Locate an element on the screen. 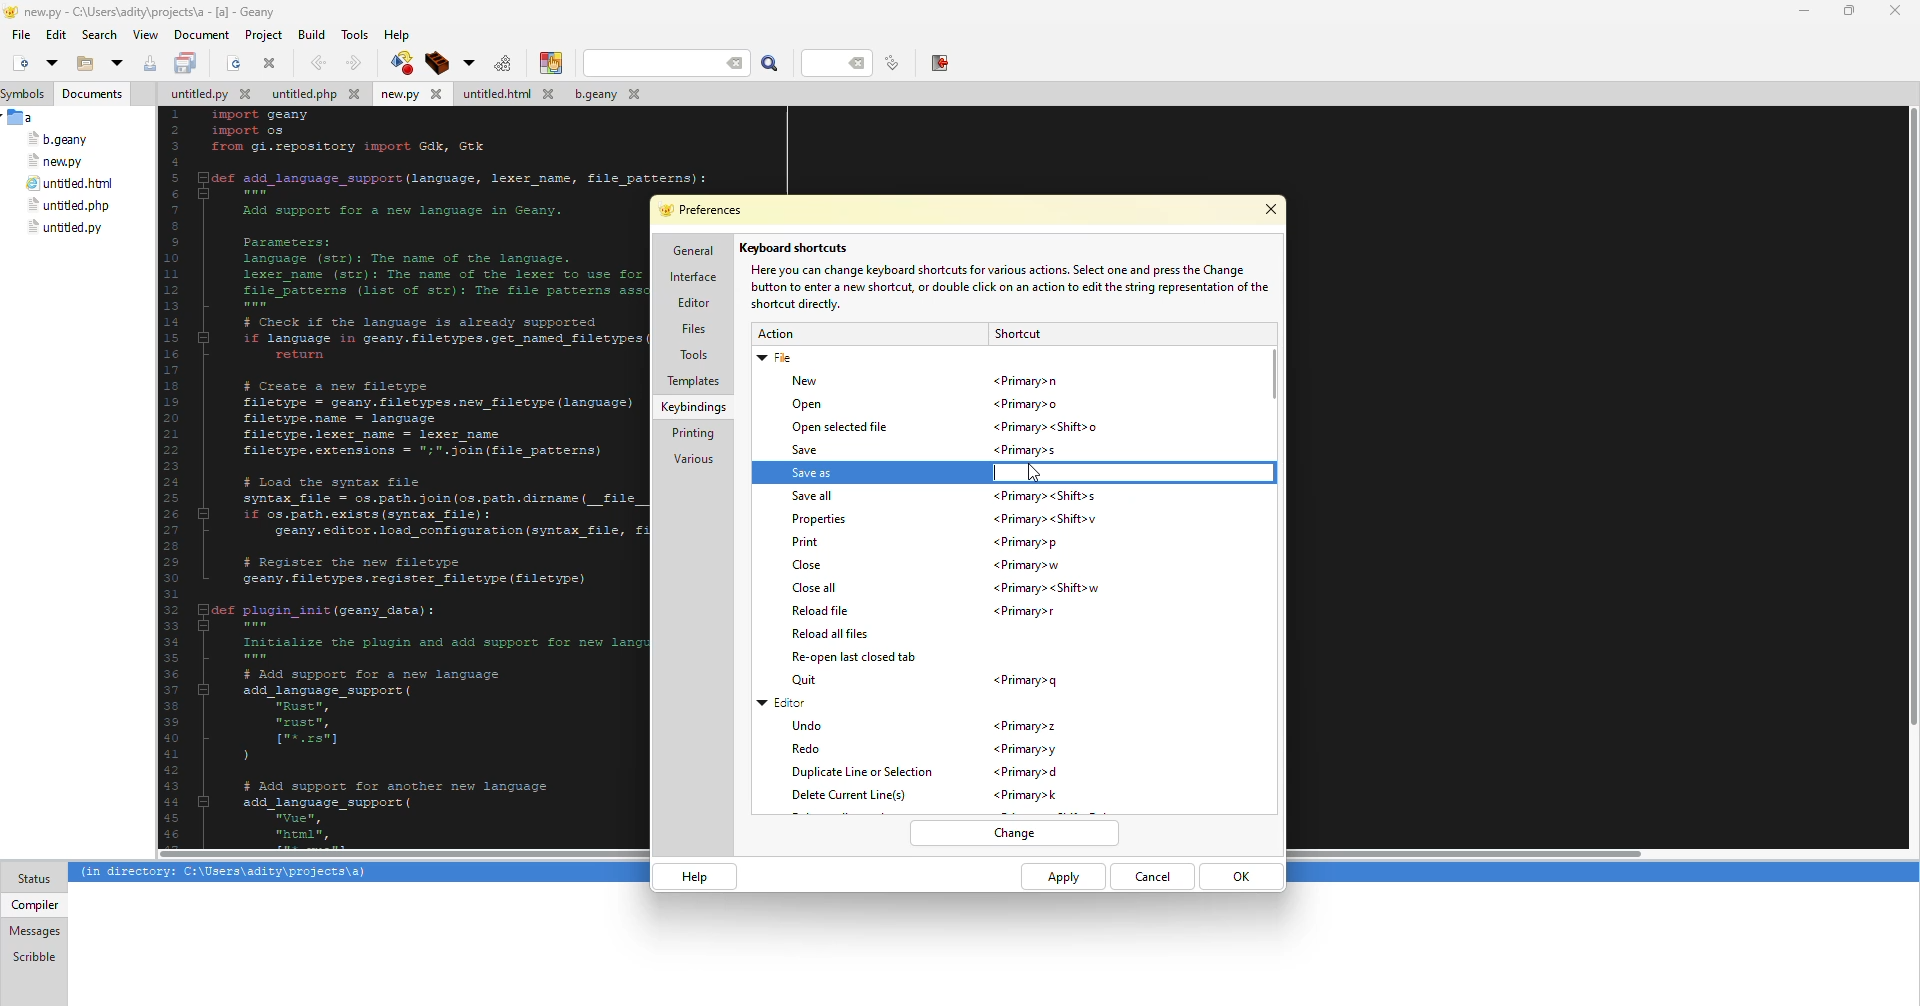 The image size is (1920, 1006). documents is located at coordinates (94, 94).